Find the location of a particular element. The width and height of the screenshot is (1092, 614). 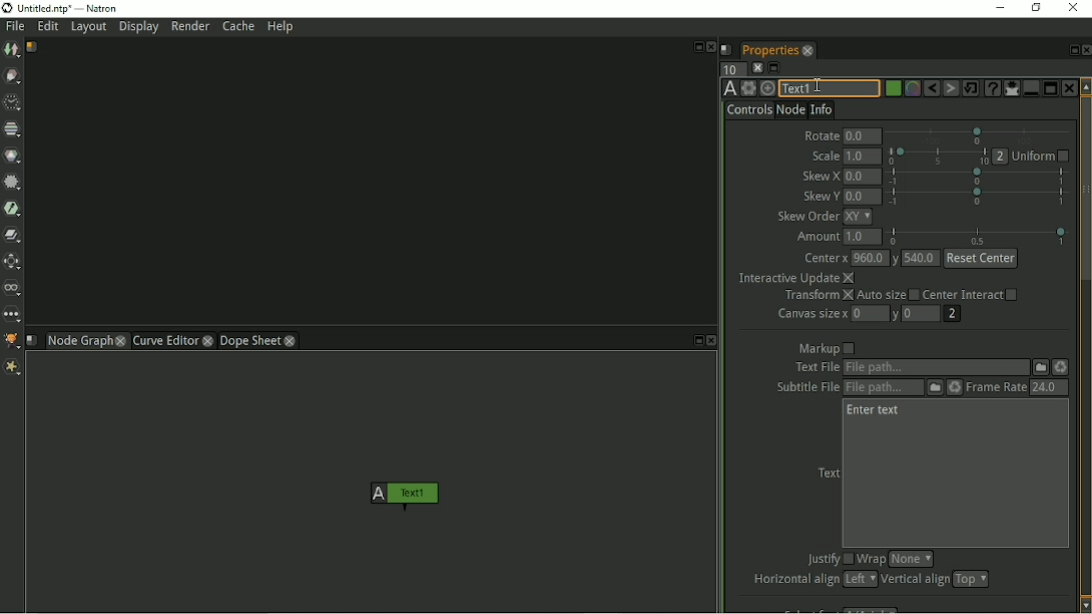

Show/hide all parameters is located at coordinates (1011, 88).